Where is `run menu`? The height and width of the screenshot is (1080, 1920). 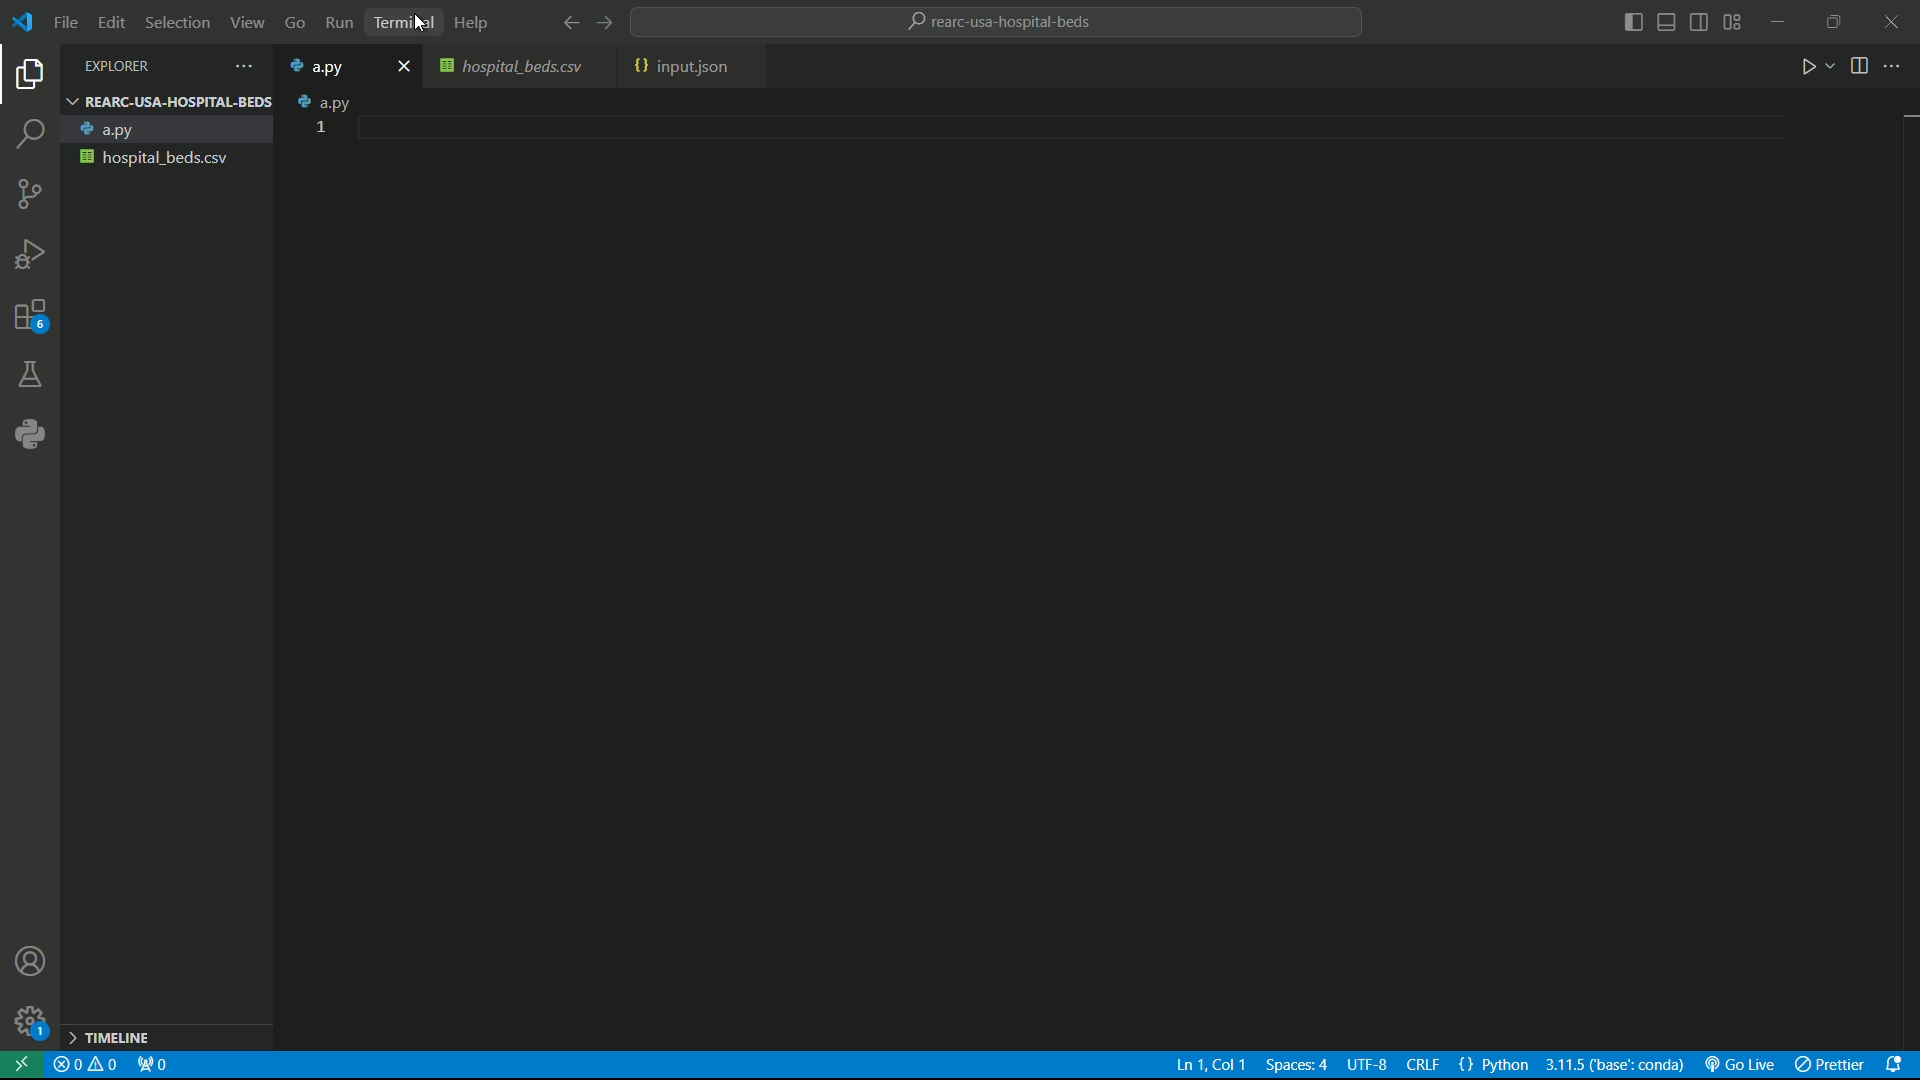
run menu is located at coordinates (337, 20).